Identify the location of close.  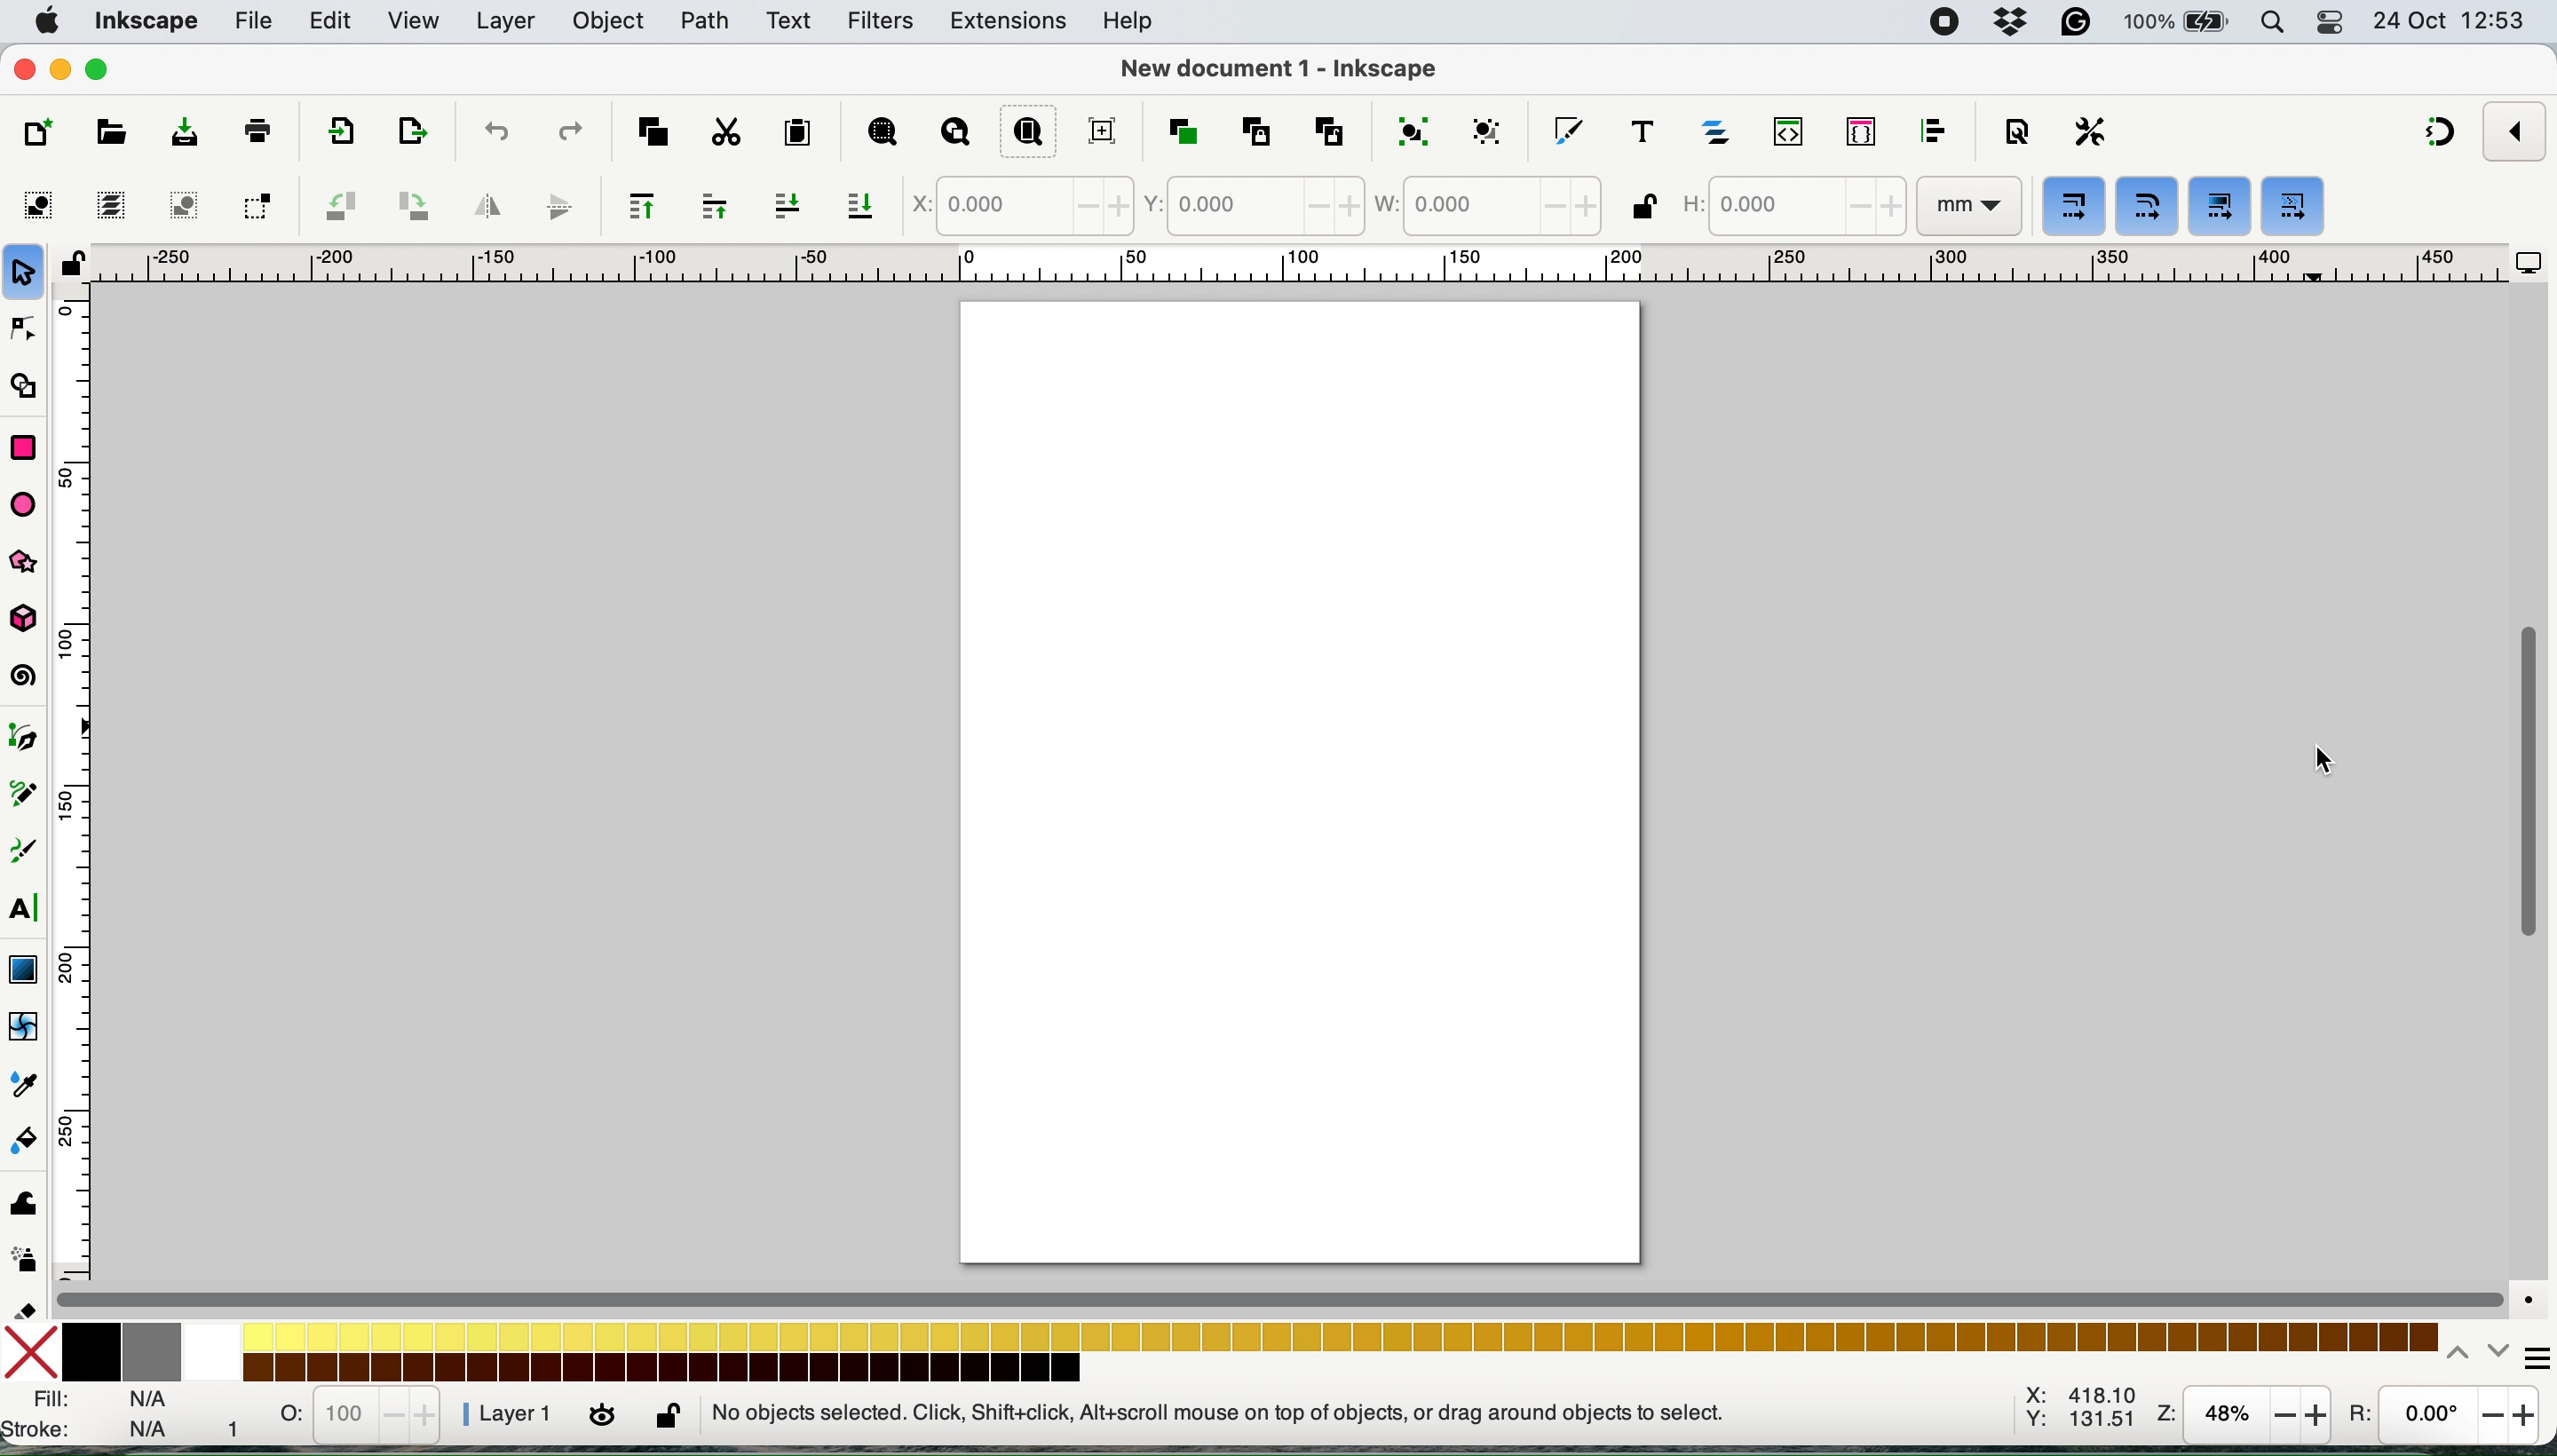
(28, 72).